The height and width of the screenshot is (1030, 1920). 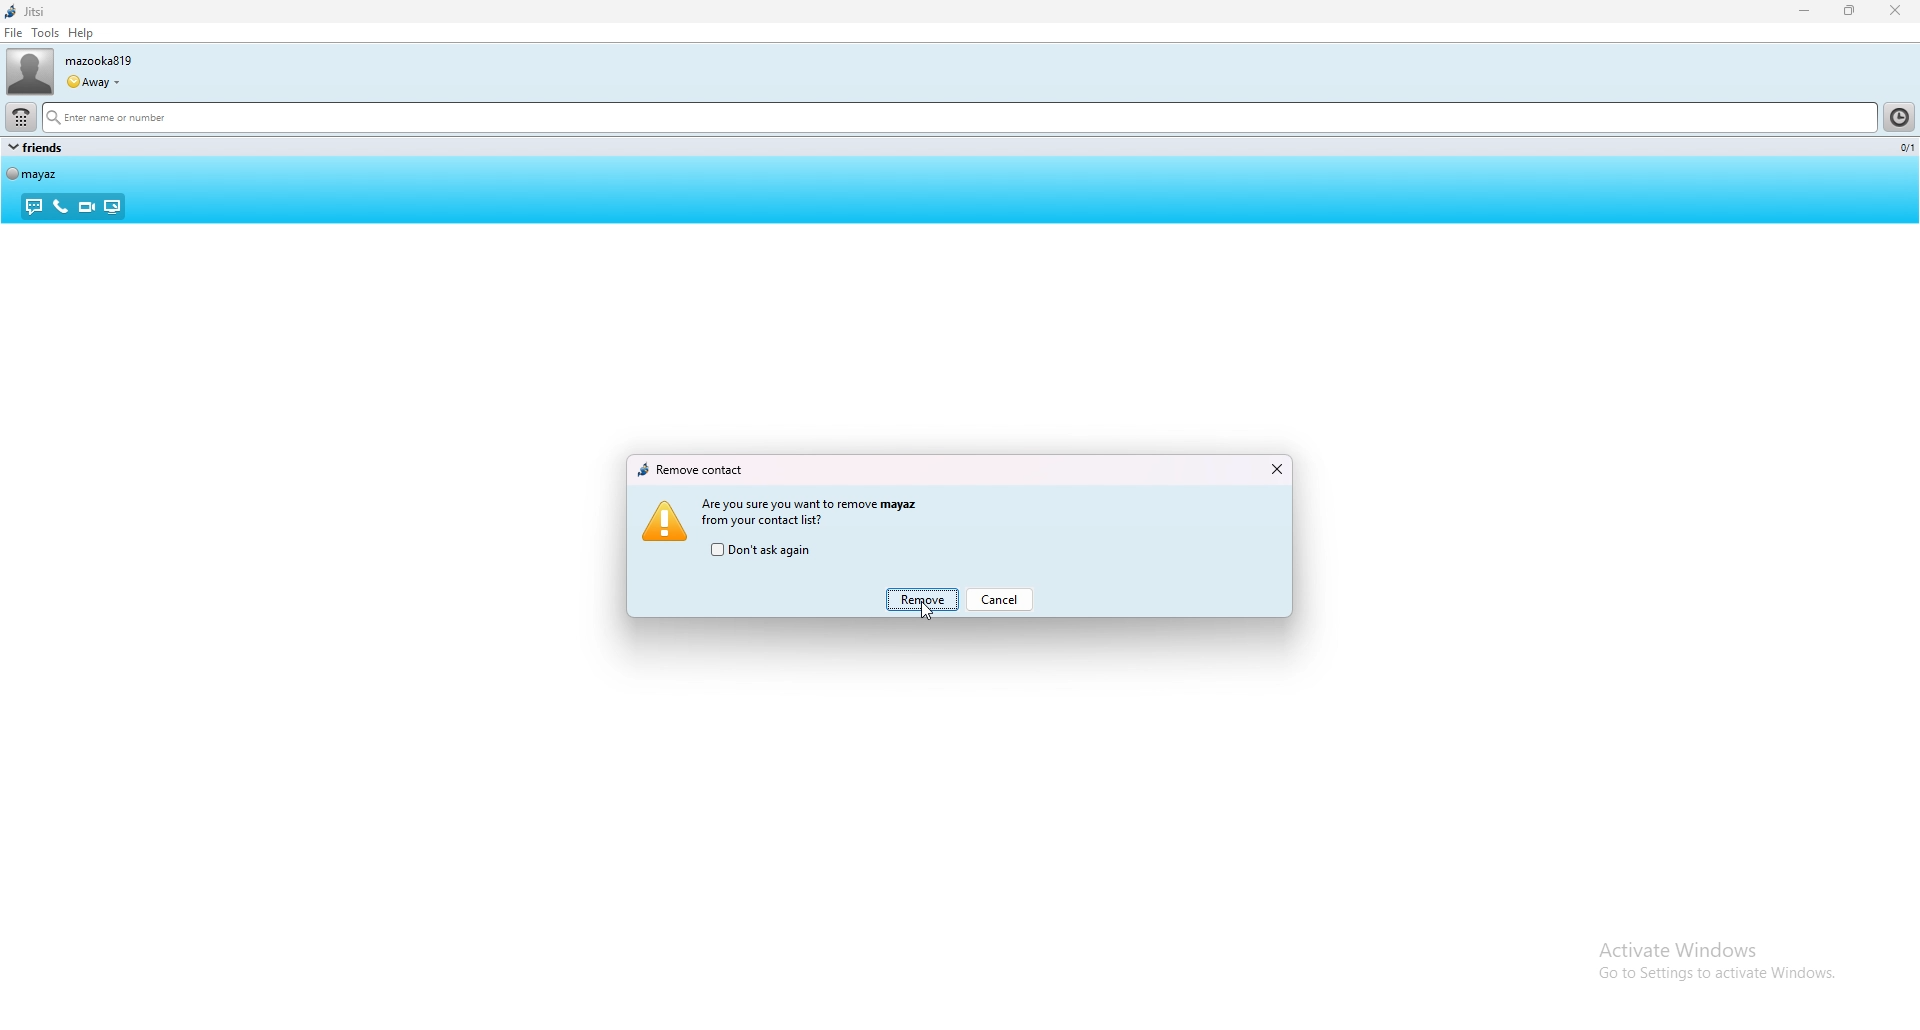 What do you see at coordinates (29, 72) in the screenshot?
I see `user photo` at bounding box center [29, 72].